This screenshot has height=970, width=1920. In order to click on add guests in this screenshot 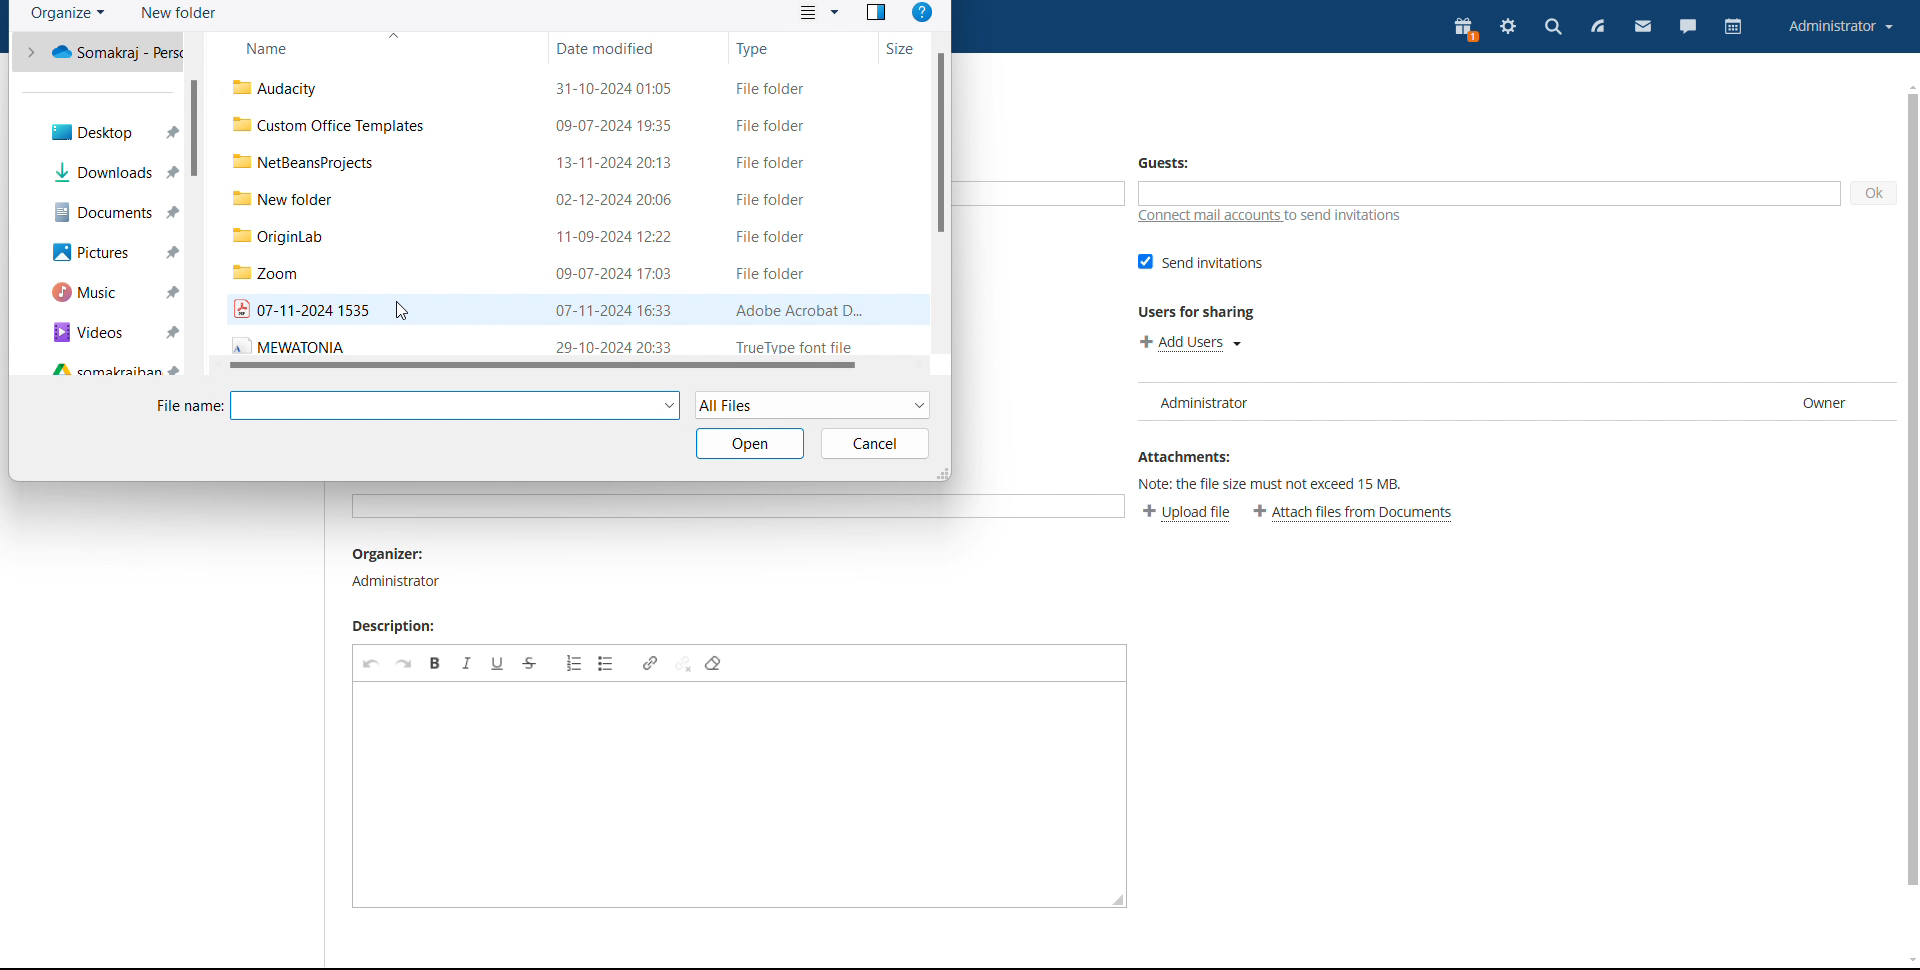, I will do `click(1487, 193)`.